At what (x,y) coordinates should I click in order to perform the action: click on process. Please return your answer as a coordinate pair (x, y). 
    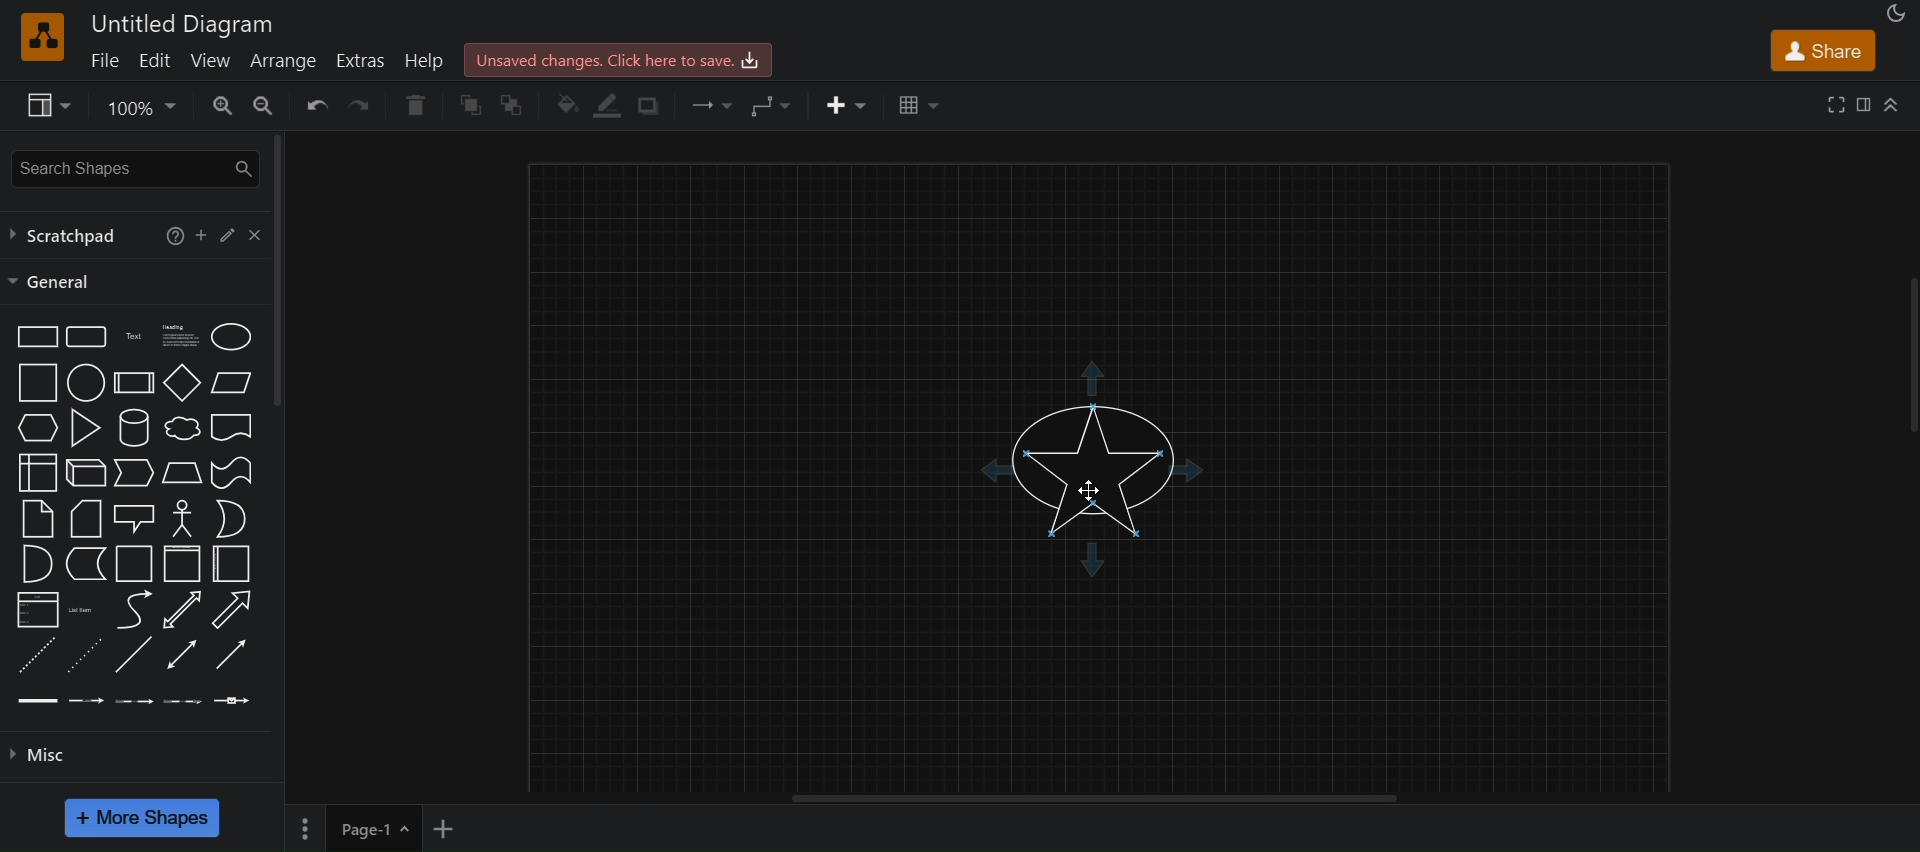
    Looking at the image, I should click on (134, 383).